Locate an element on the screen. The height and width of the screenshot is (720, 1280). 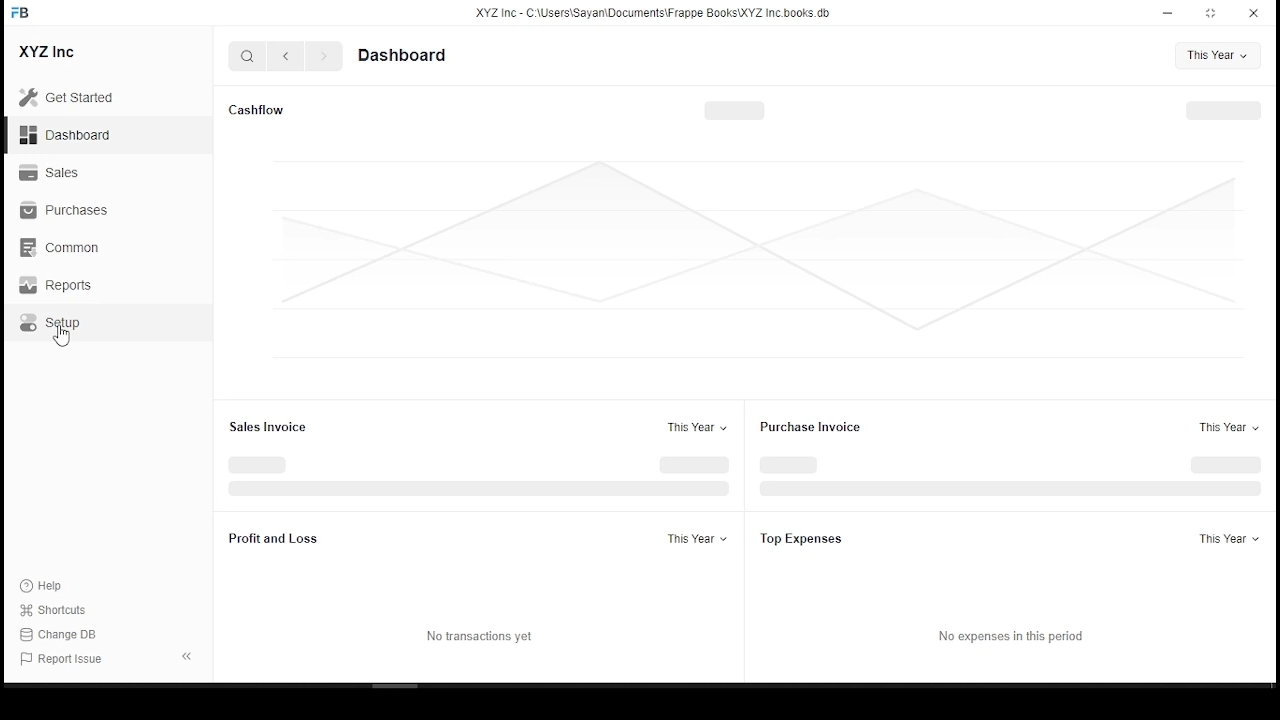
search is located at coordinates (247, 55).